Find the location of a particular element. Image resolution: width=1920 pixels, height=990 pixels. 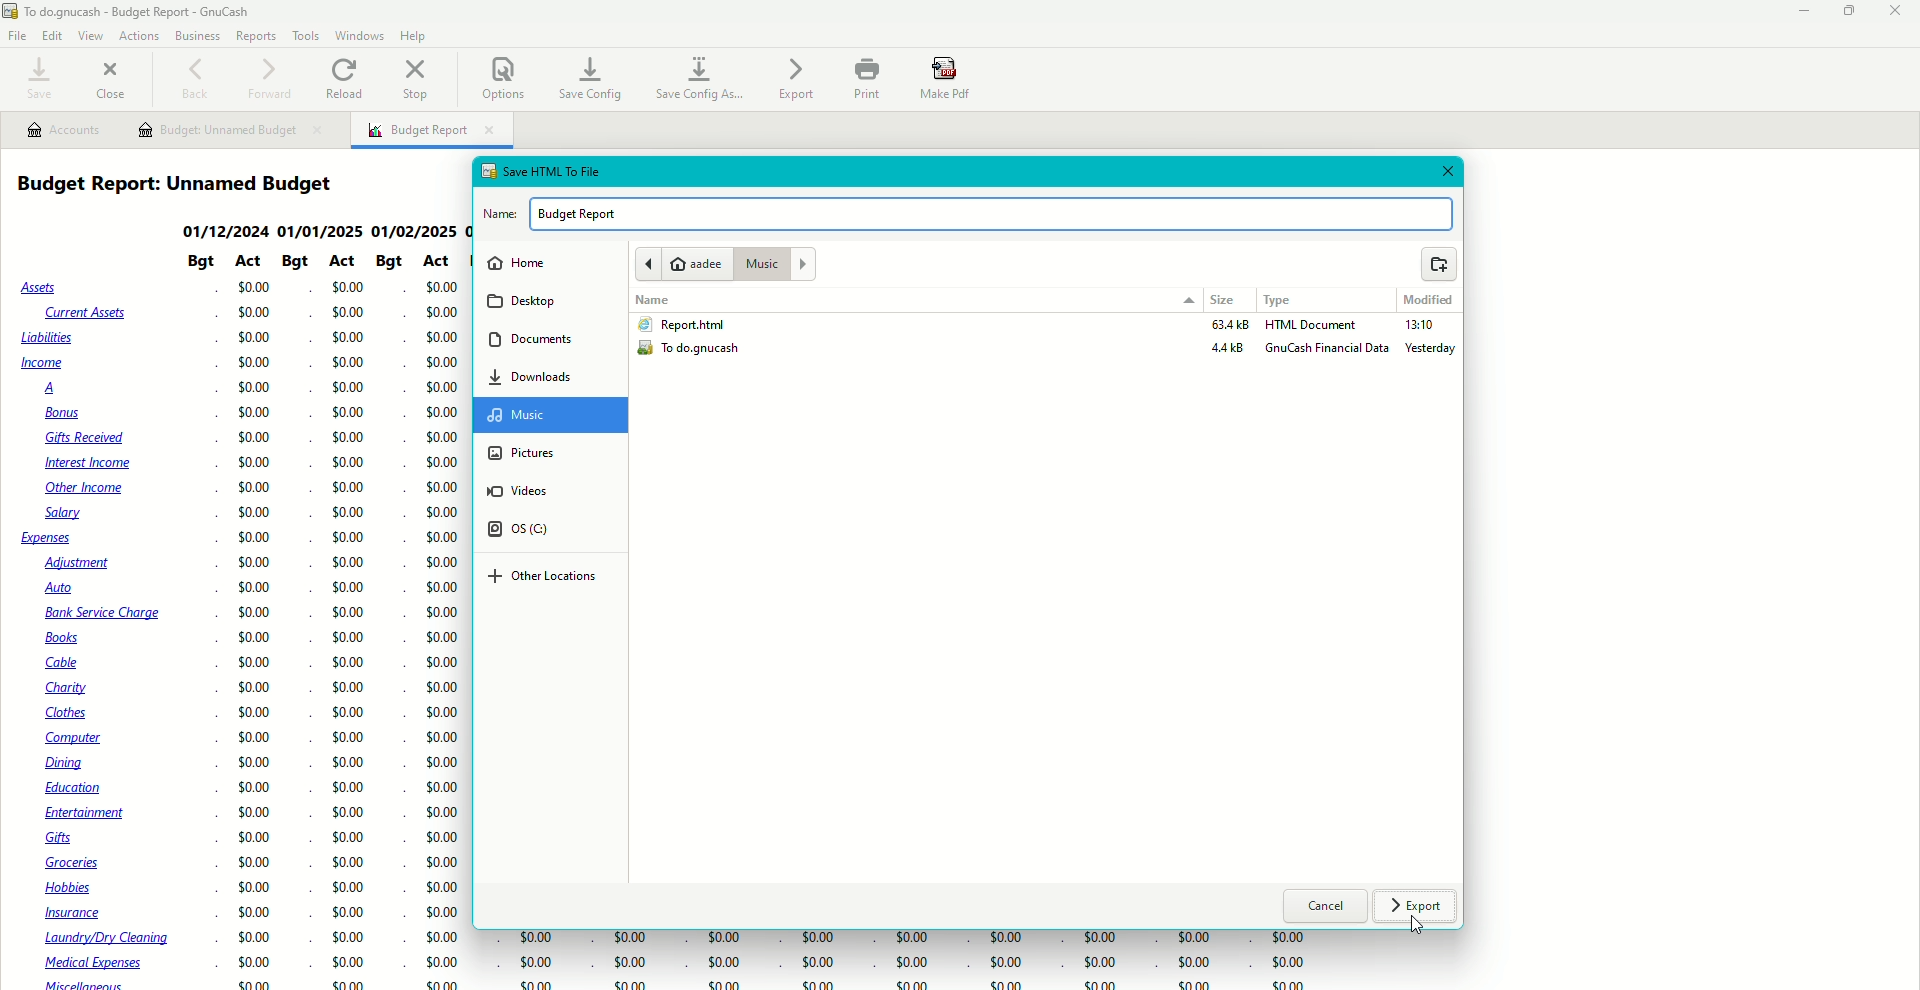

Videos is located at coordinates (530, 491).